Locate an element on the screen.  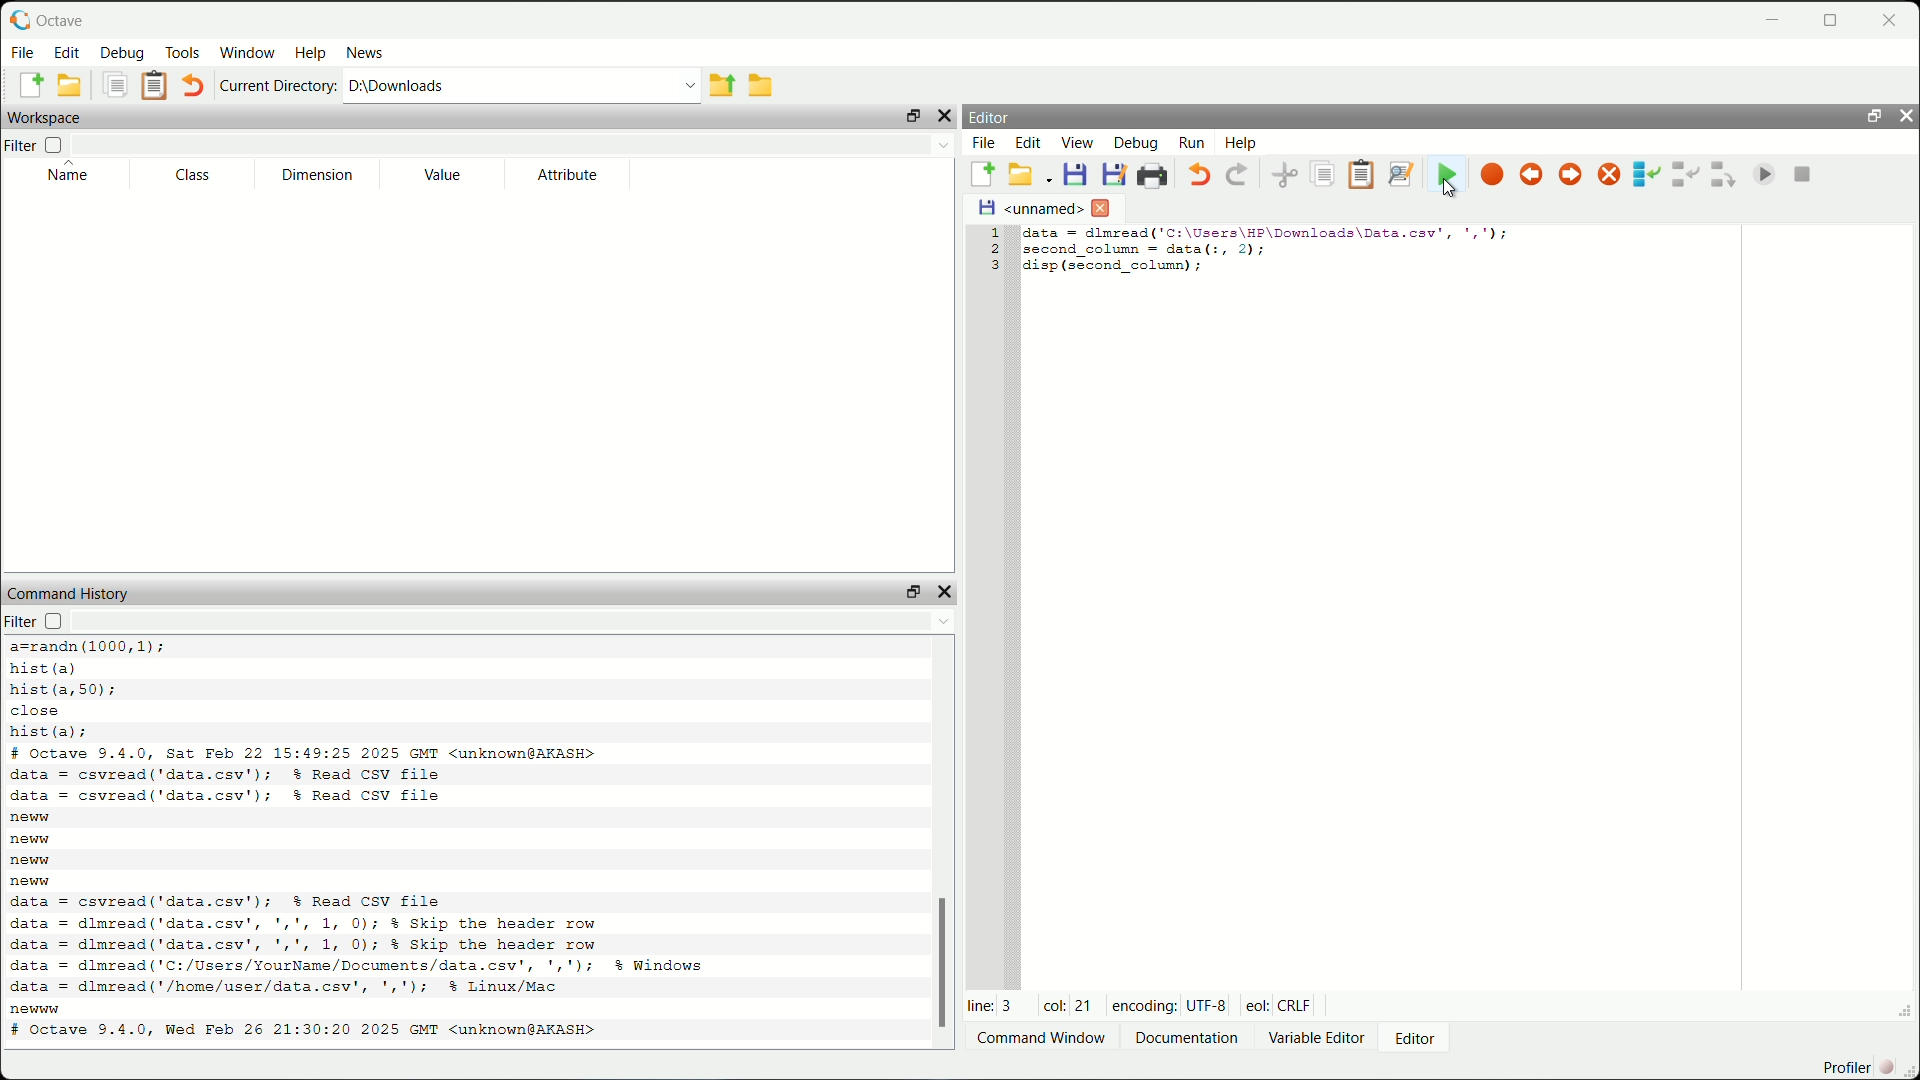
edit is located at coordinates (1030, 146).